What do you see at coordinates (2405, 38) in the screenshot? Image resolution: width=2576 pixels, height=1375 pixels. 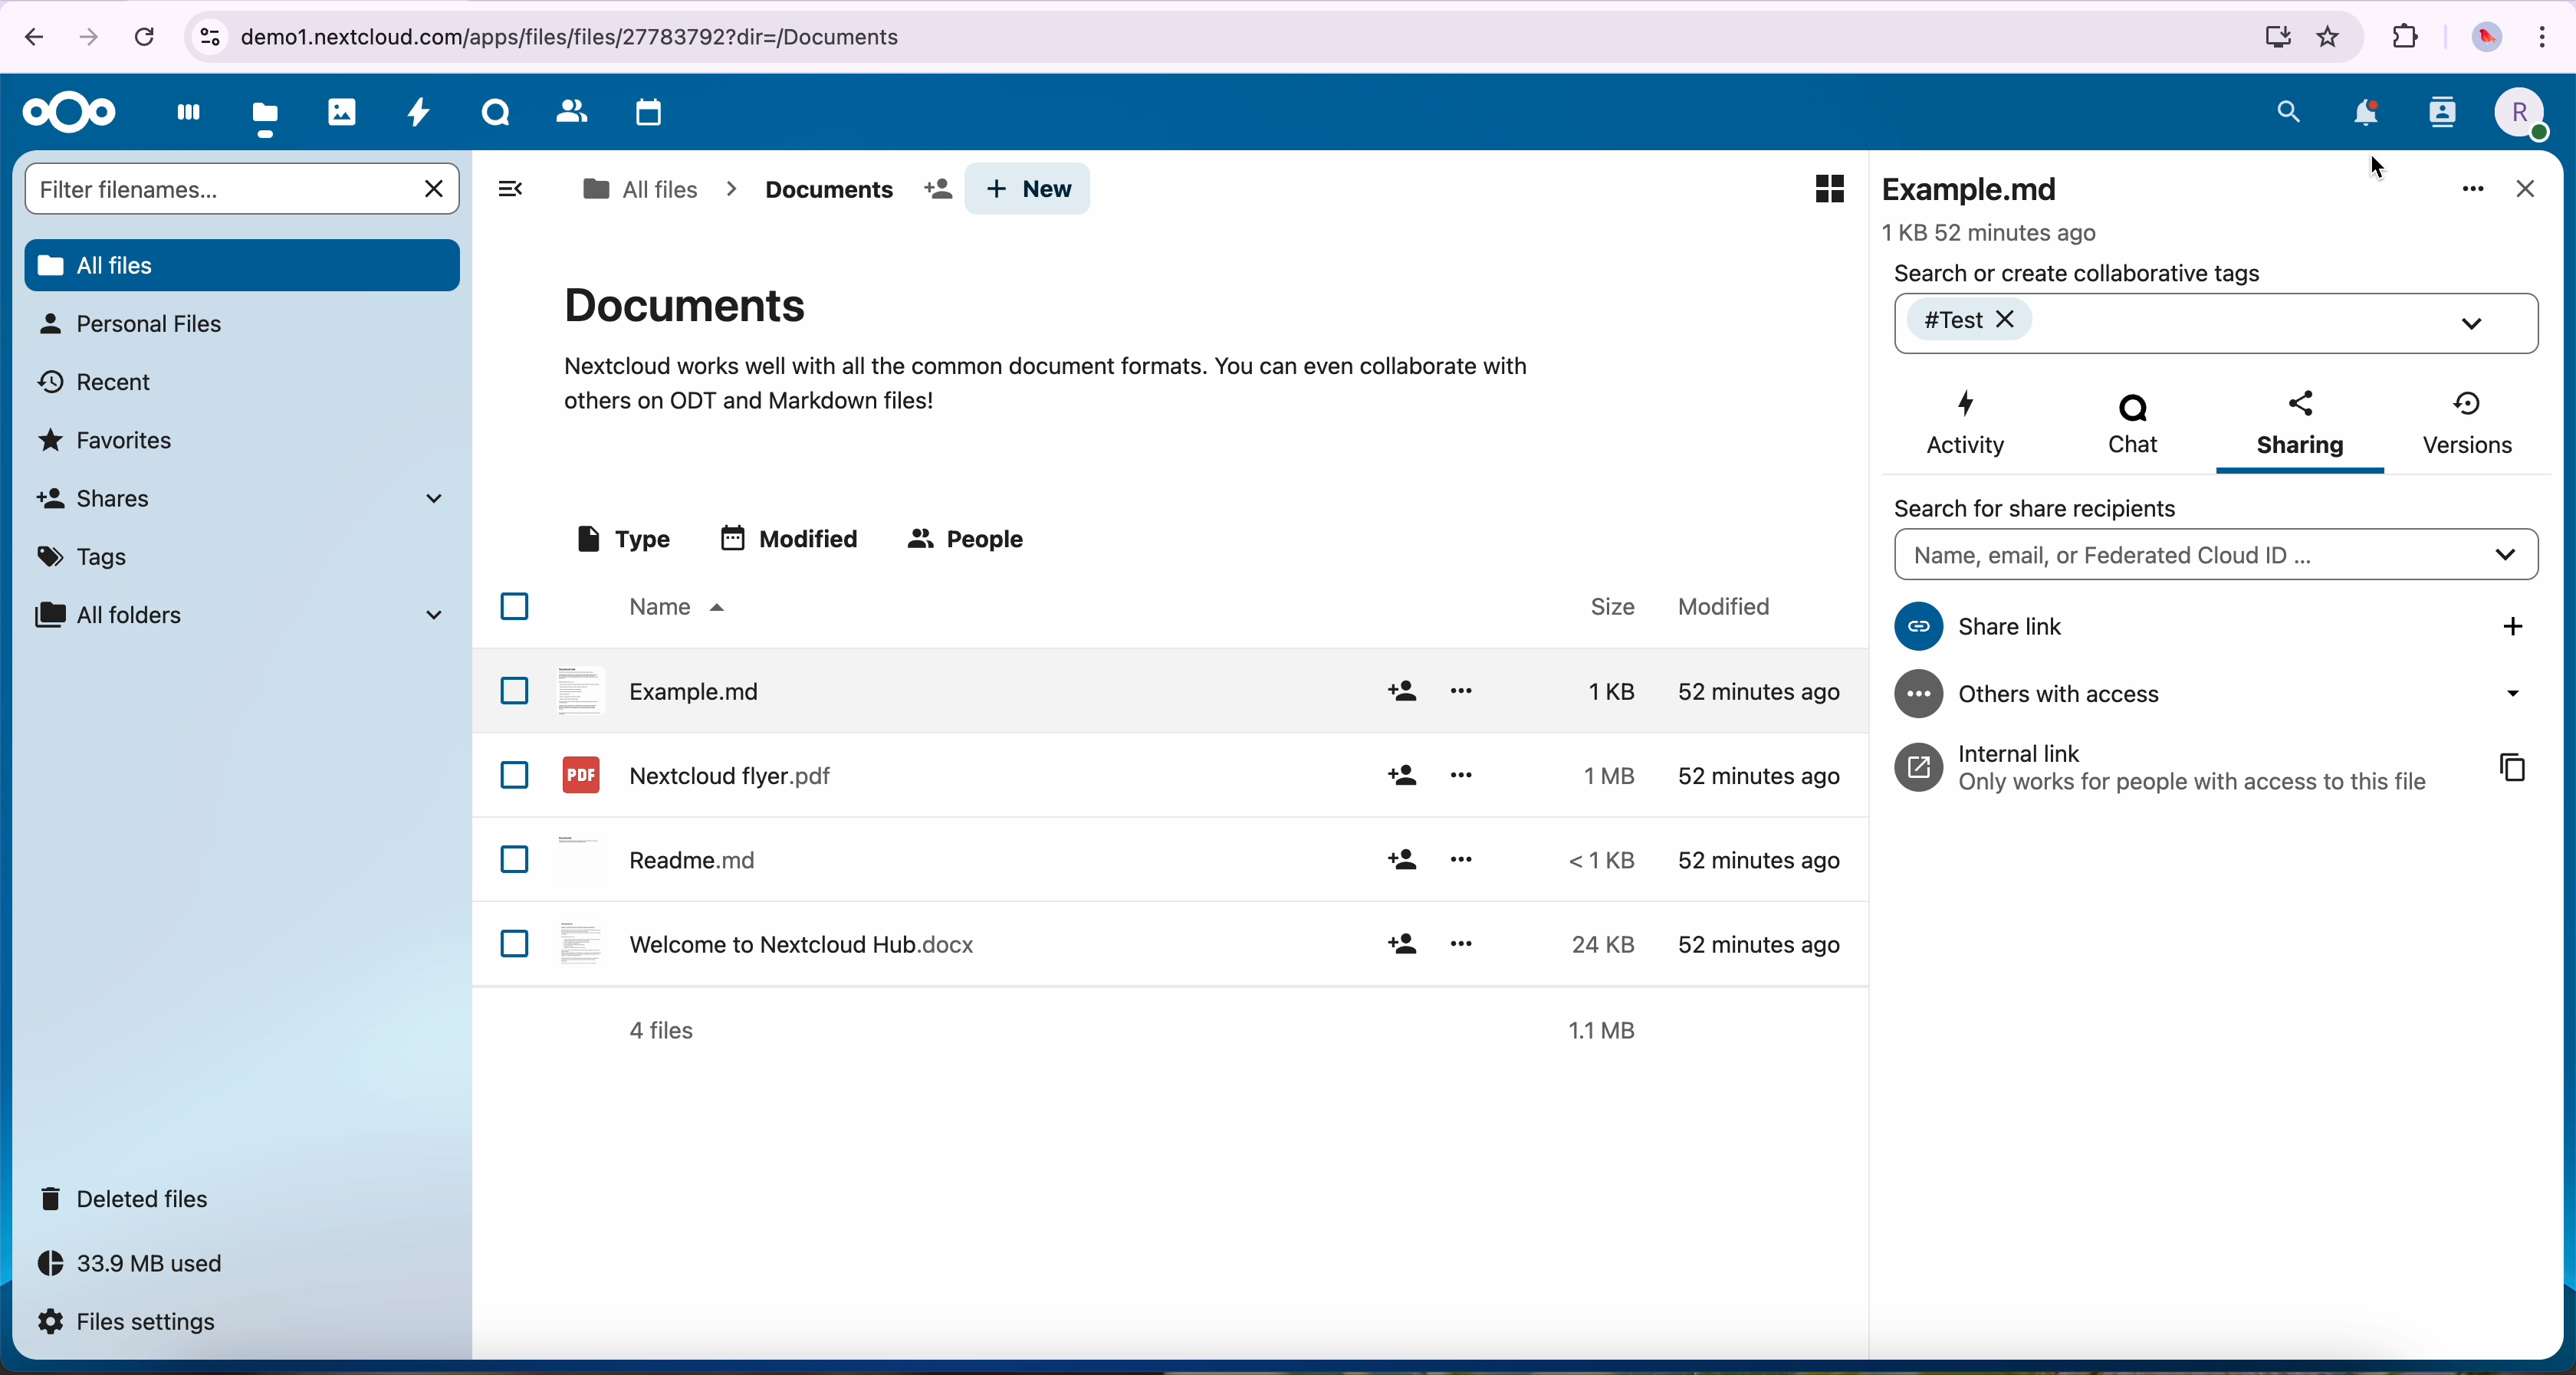 I see `extensions` at bounding box center [2405, 38].